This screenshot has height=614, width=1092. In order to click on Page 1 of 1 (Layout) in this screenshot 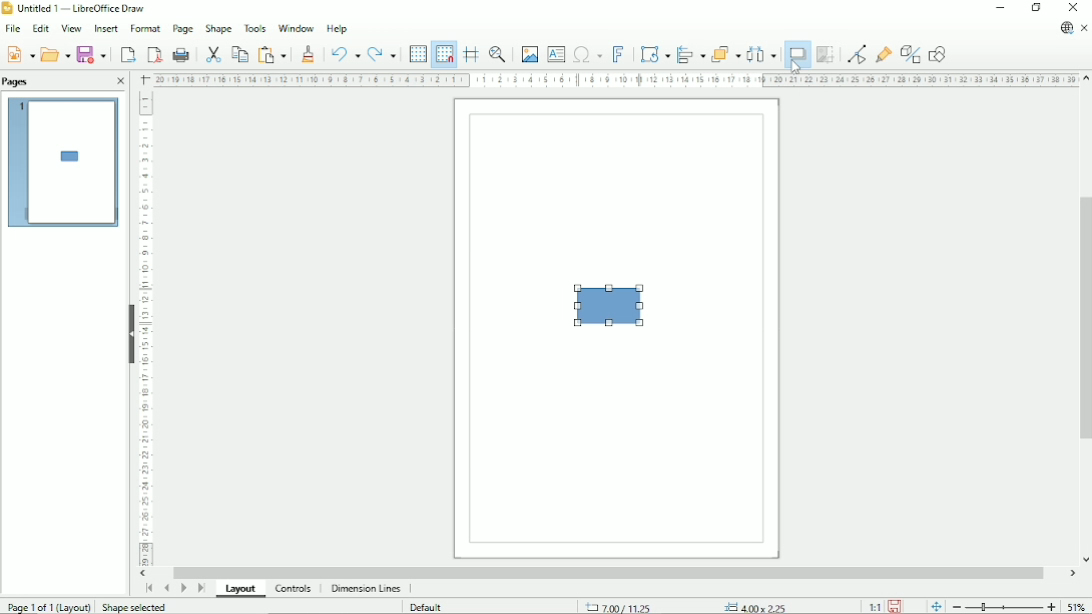, I will do `click(47, 606)`.